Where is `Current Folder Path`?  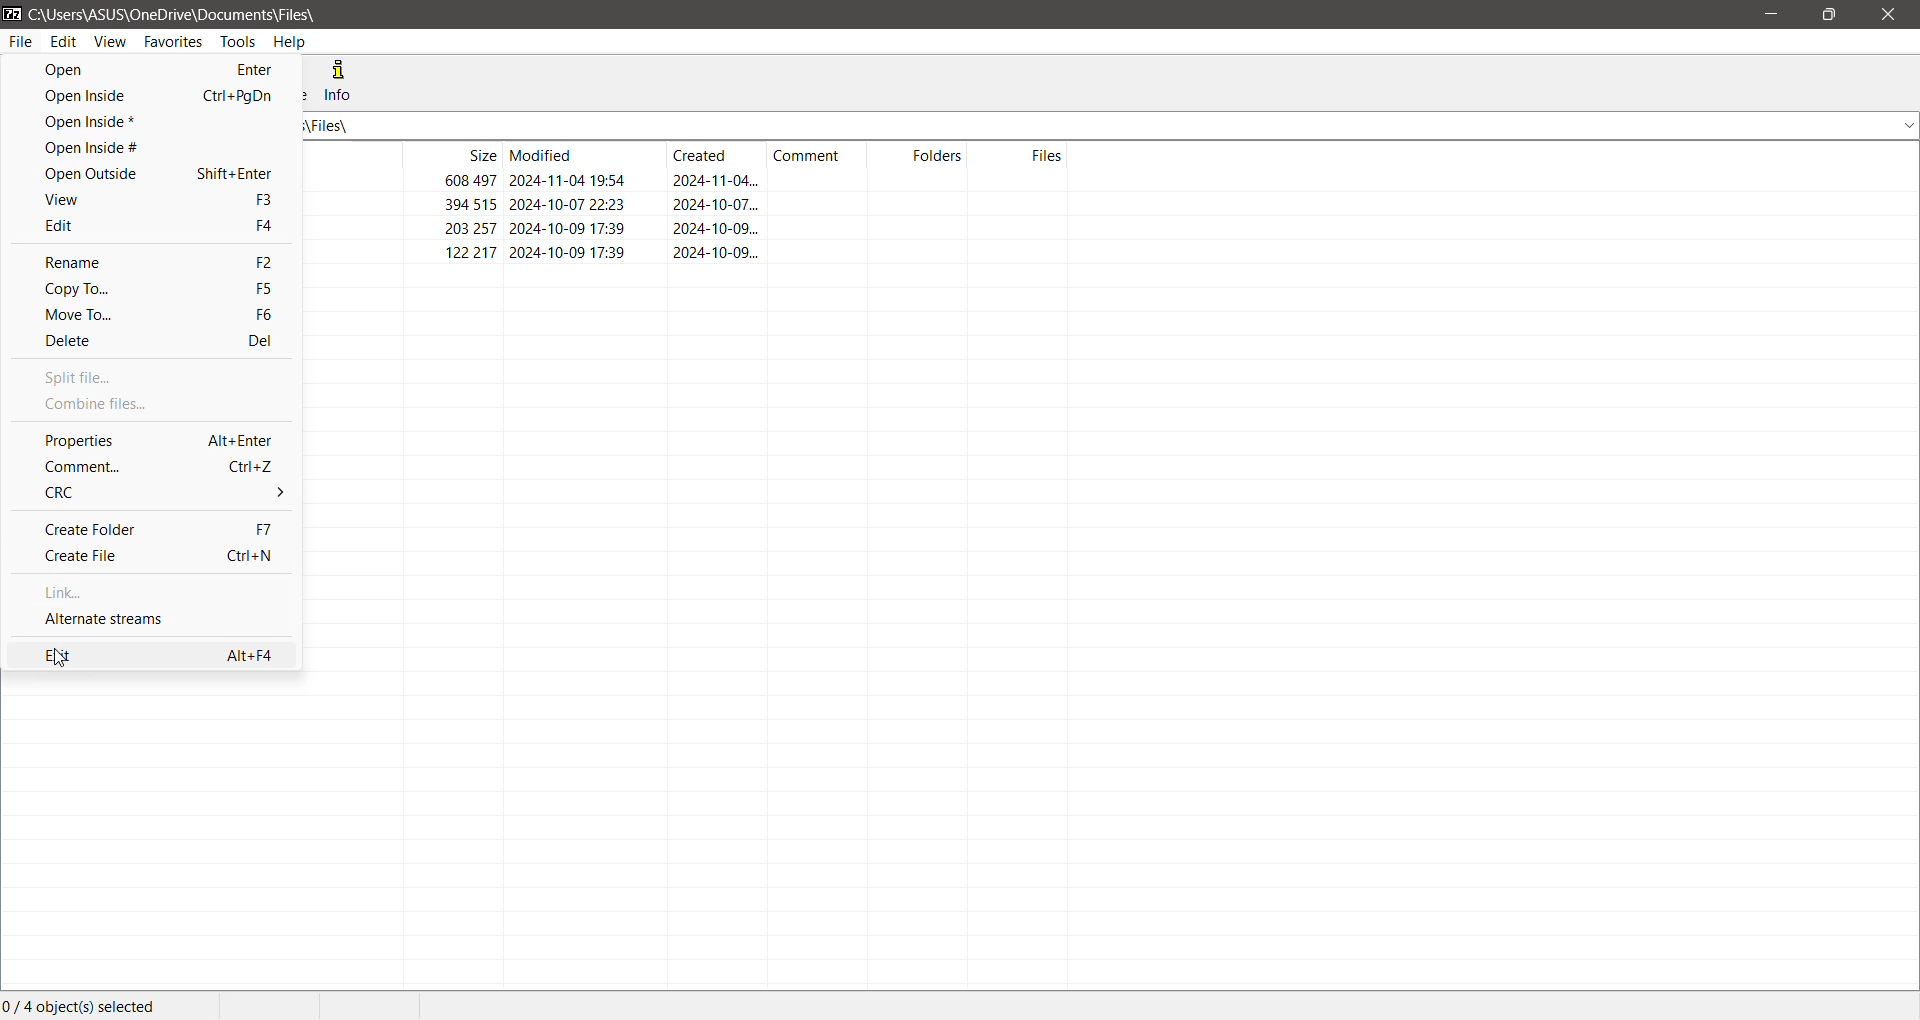
Current Folder Path is located at coordinates (1090, 125).